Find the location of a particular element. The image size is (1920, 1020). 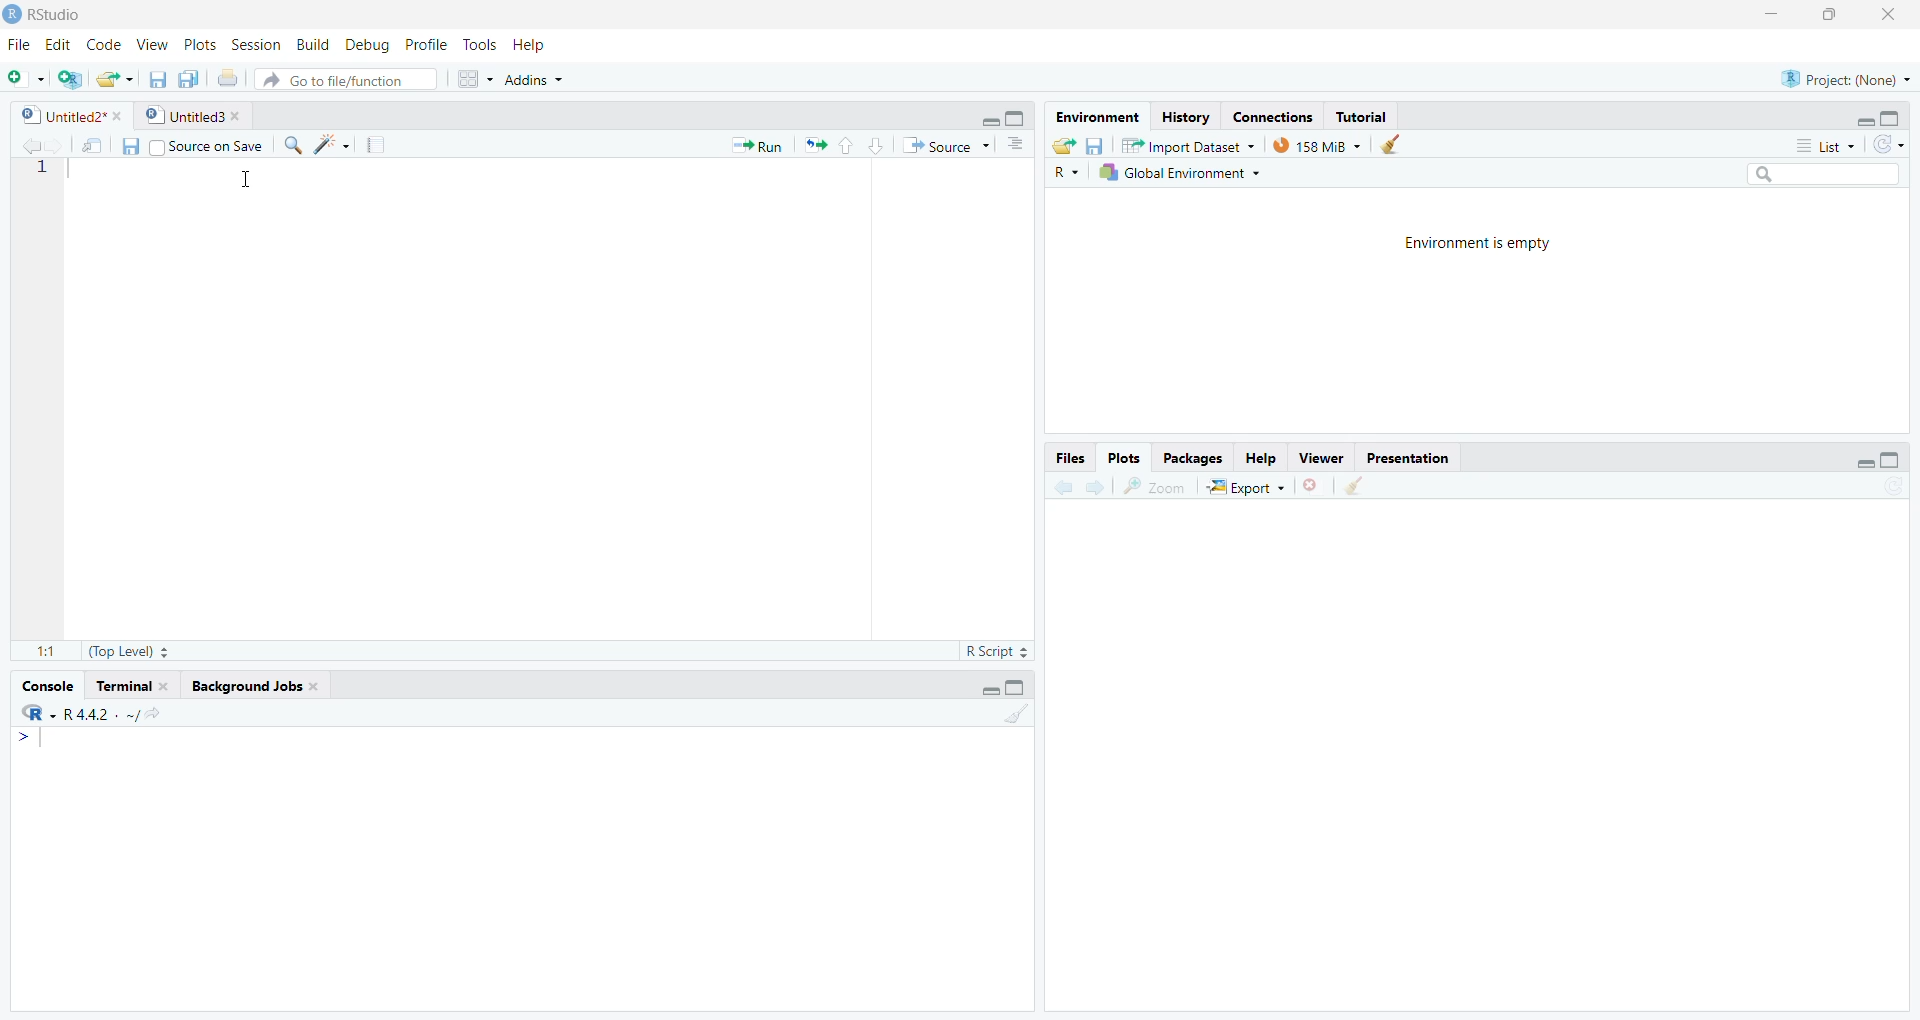

Language is located at coordinates (24, 713).